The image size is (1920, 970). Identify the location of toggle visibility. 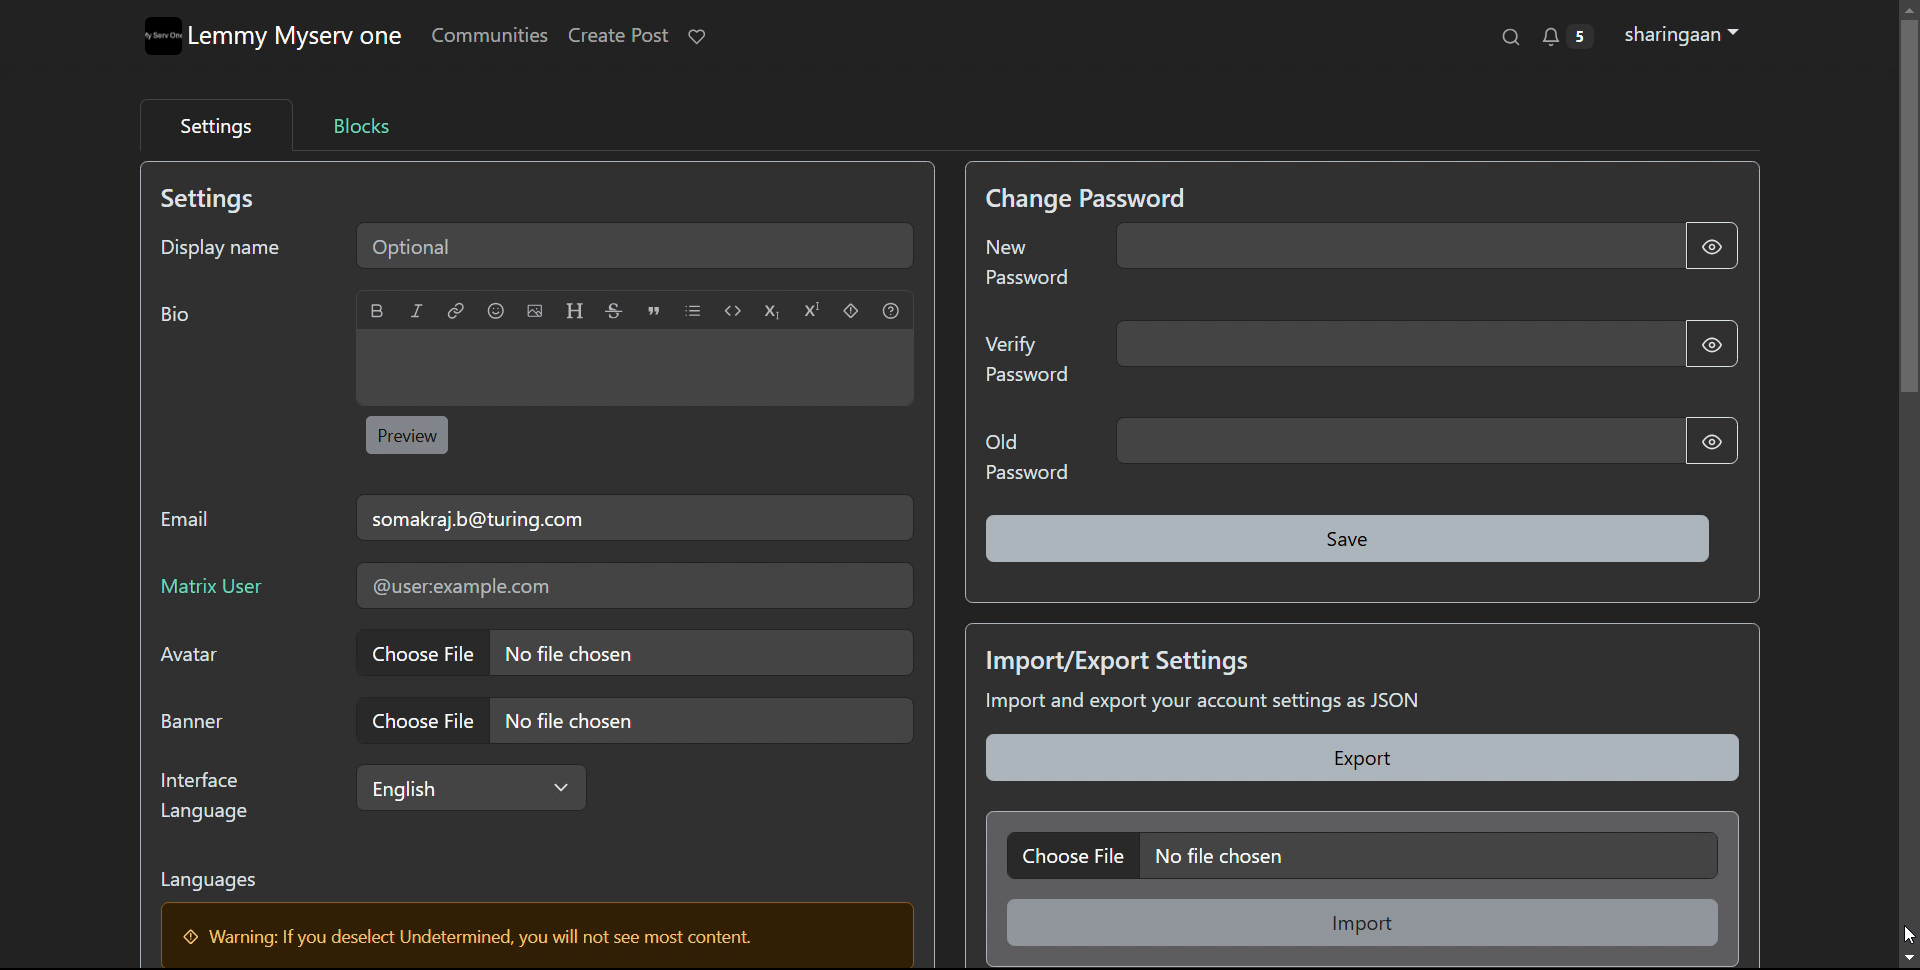
(1712, 344).